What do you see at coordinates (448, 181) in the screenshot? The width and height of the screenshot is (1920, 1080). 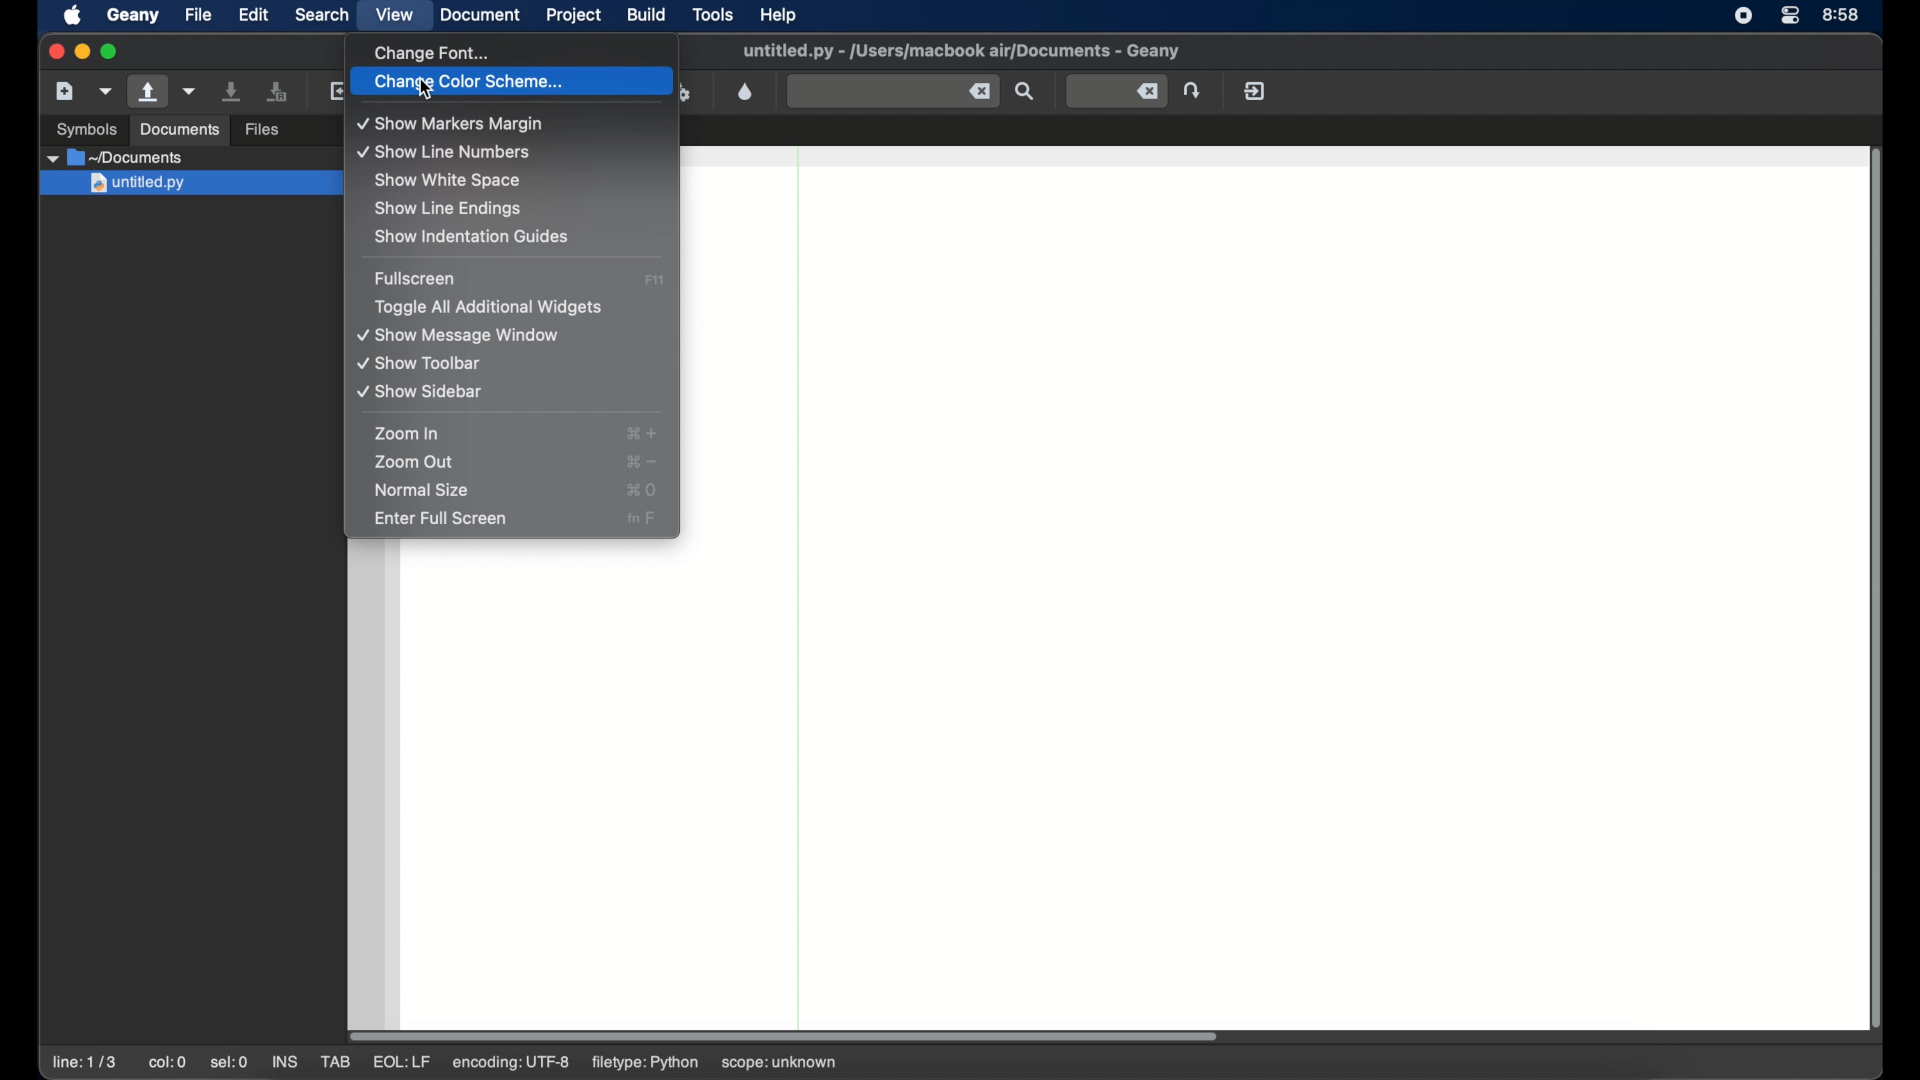 I see `show white space` at bounding box center [448, 181].